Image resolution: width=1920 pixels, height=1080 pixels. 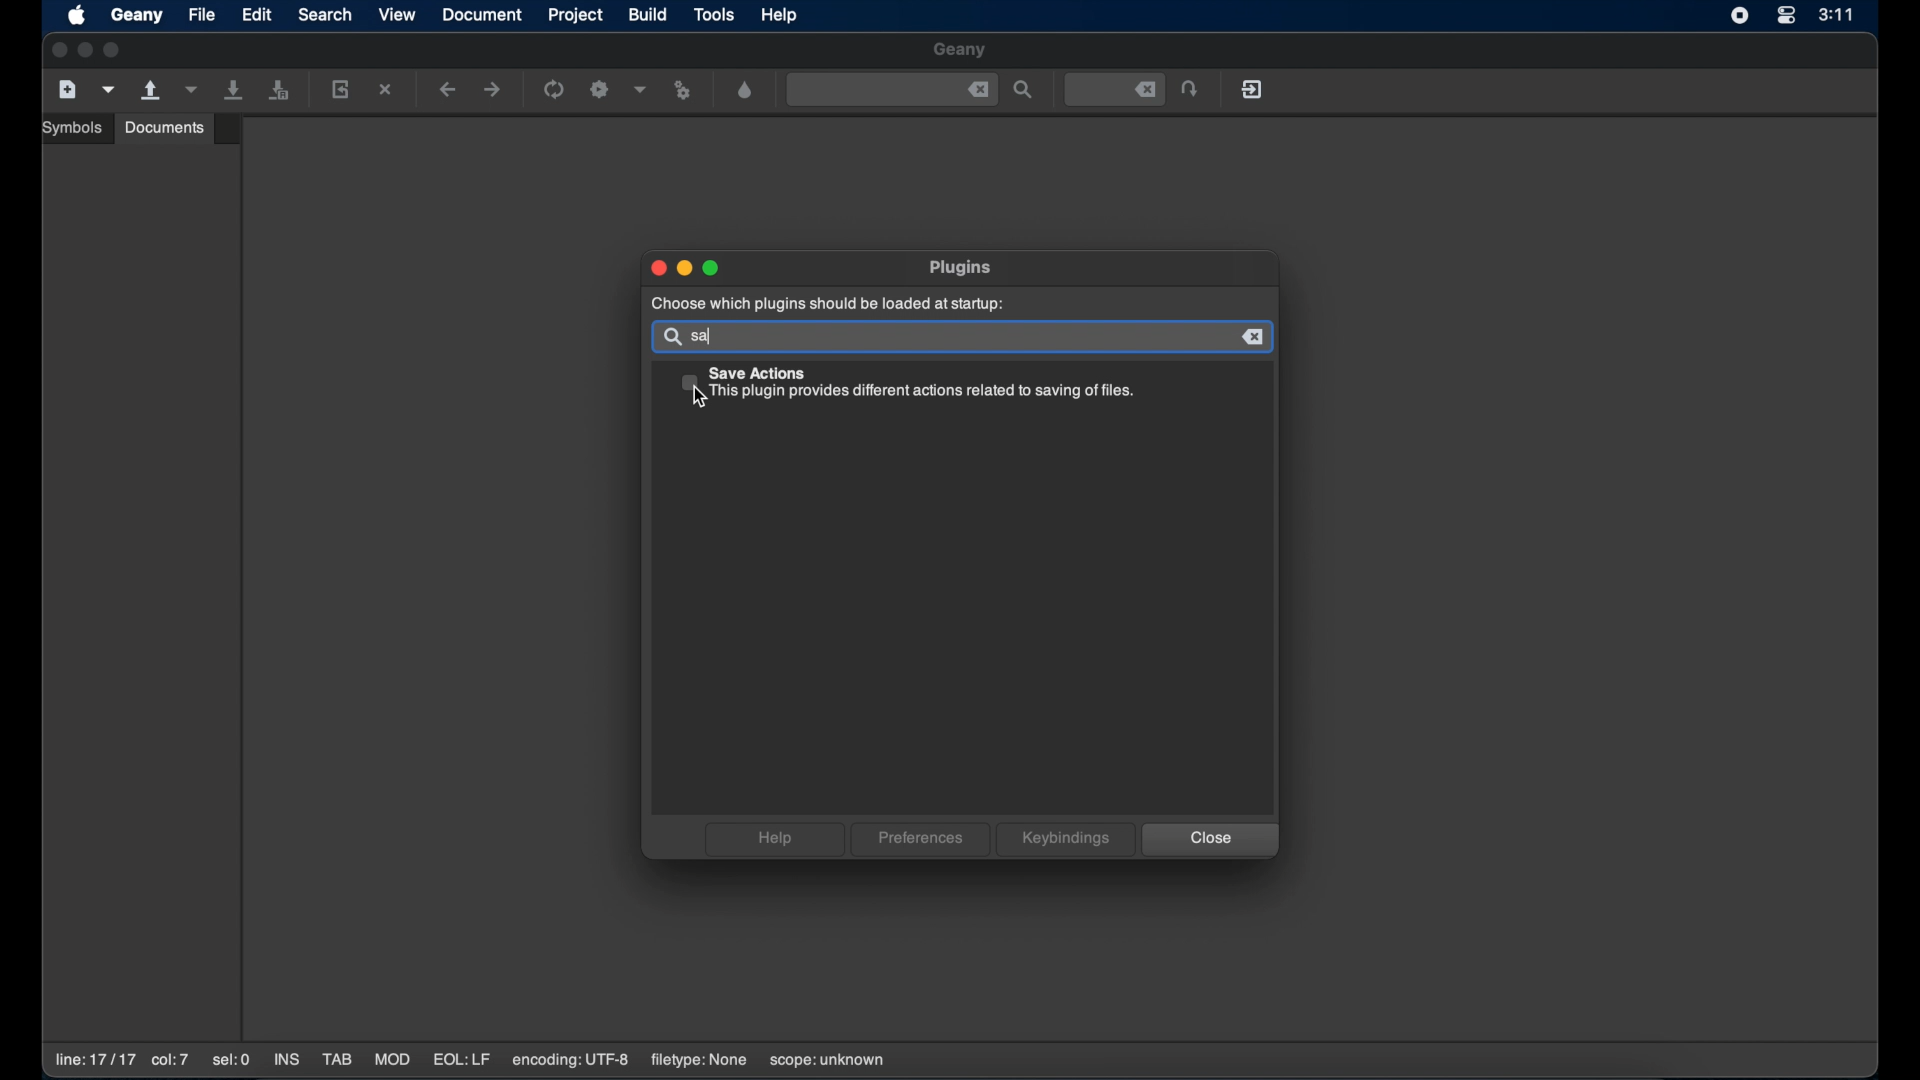 I want to click on choose more build options, so click(x=641, y=89).